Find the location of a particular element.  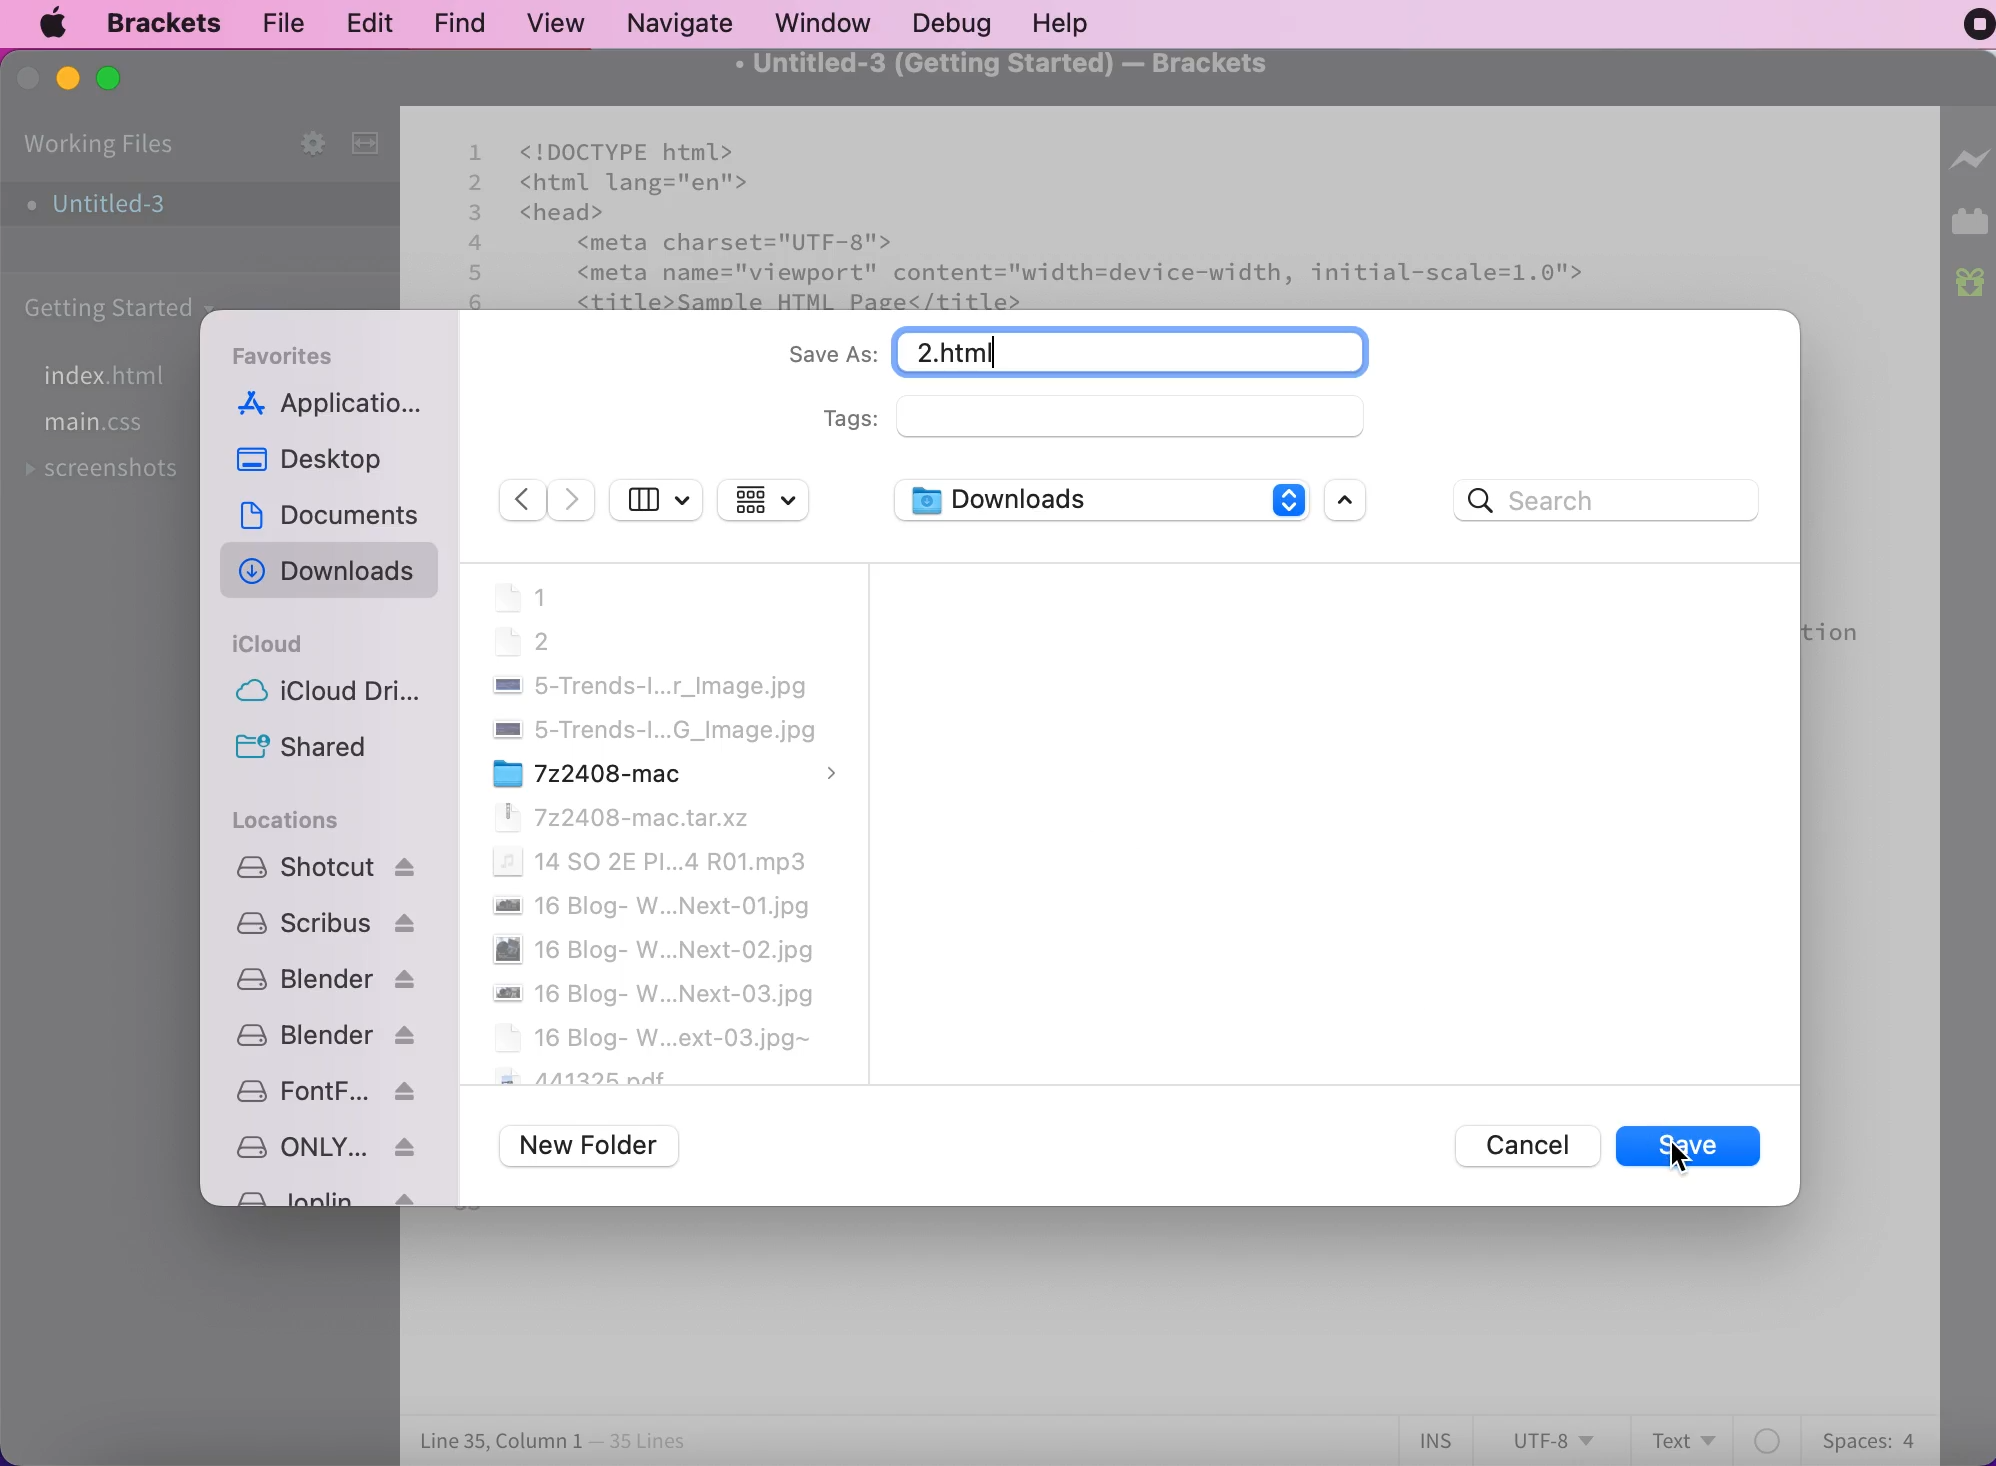

brackets is located at coordinates (167, 21).